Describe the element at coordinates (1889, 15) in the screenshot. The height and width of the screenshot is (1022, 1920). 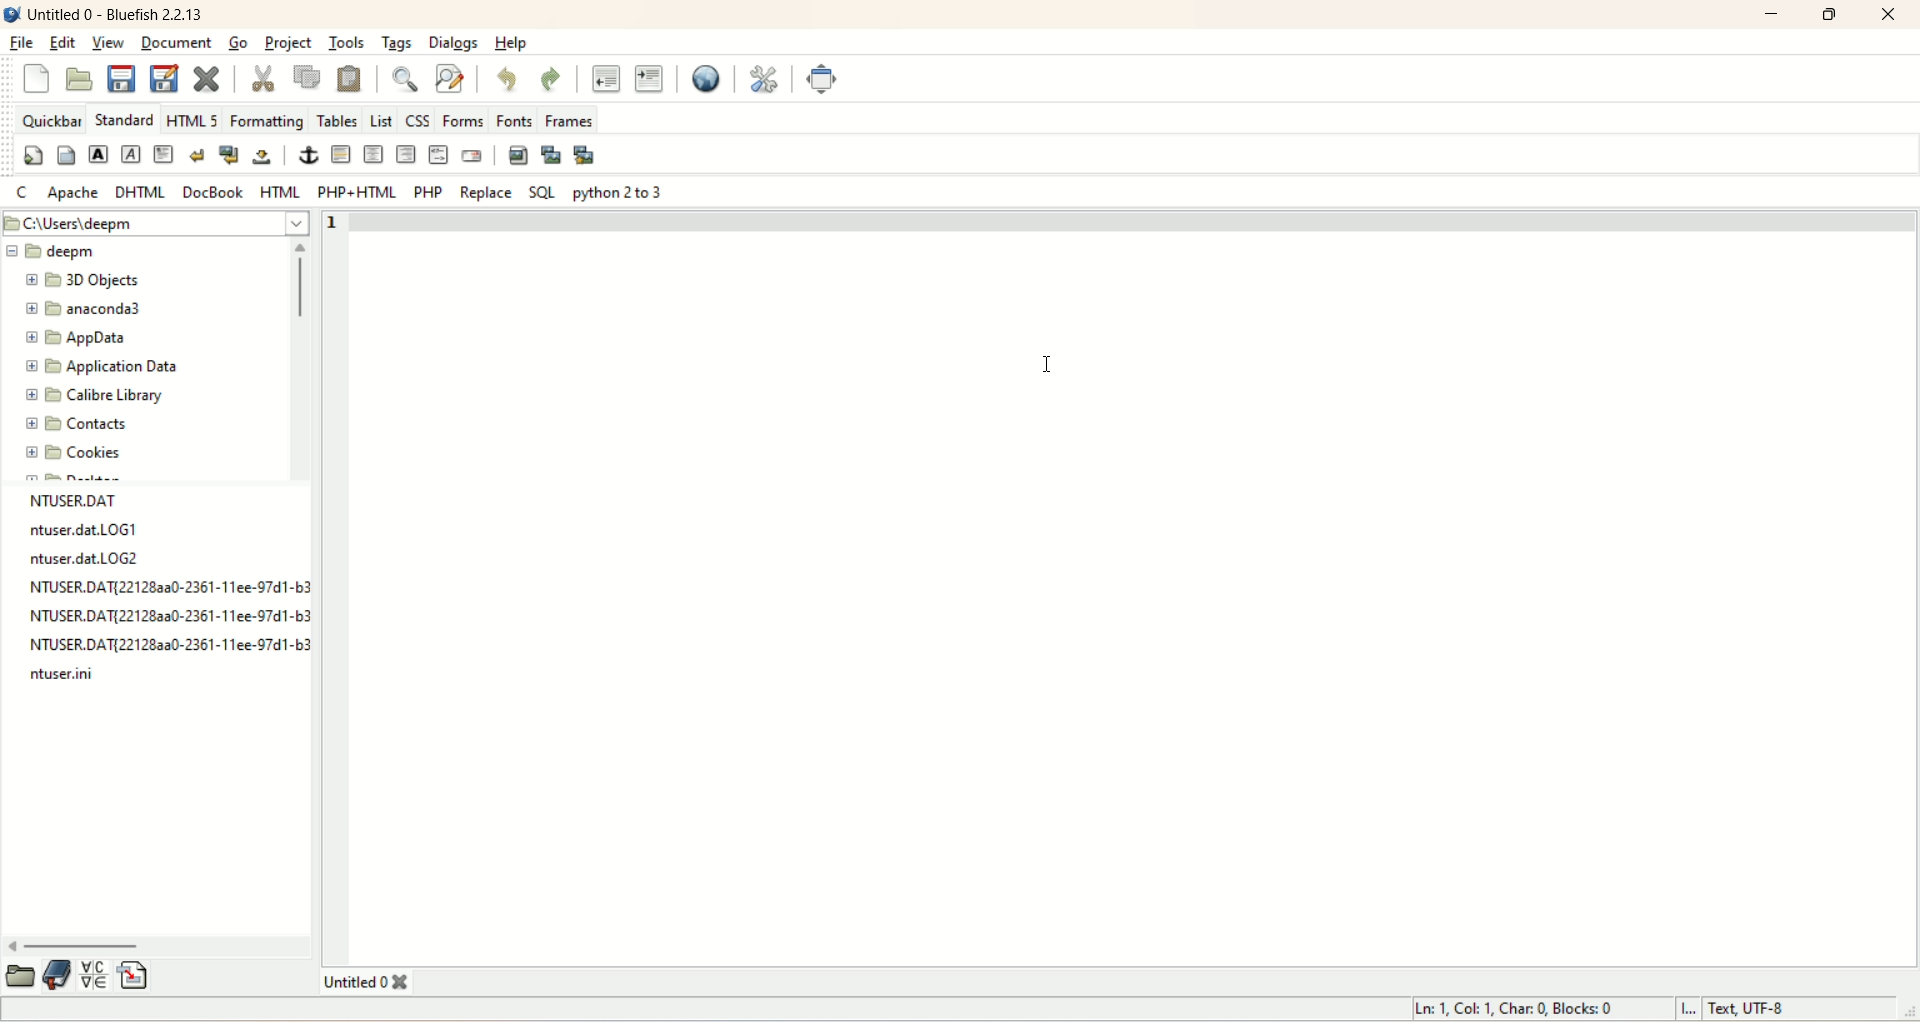
I see `close` at that location.